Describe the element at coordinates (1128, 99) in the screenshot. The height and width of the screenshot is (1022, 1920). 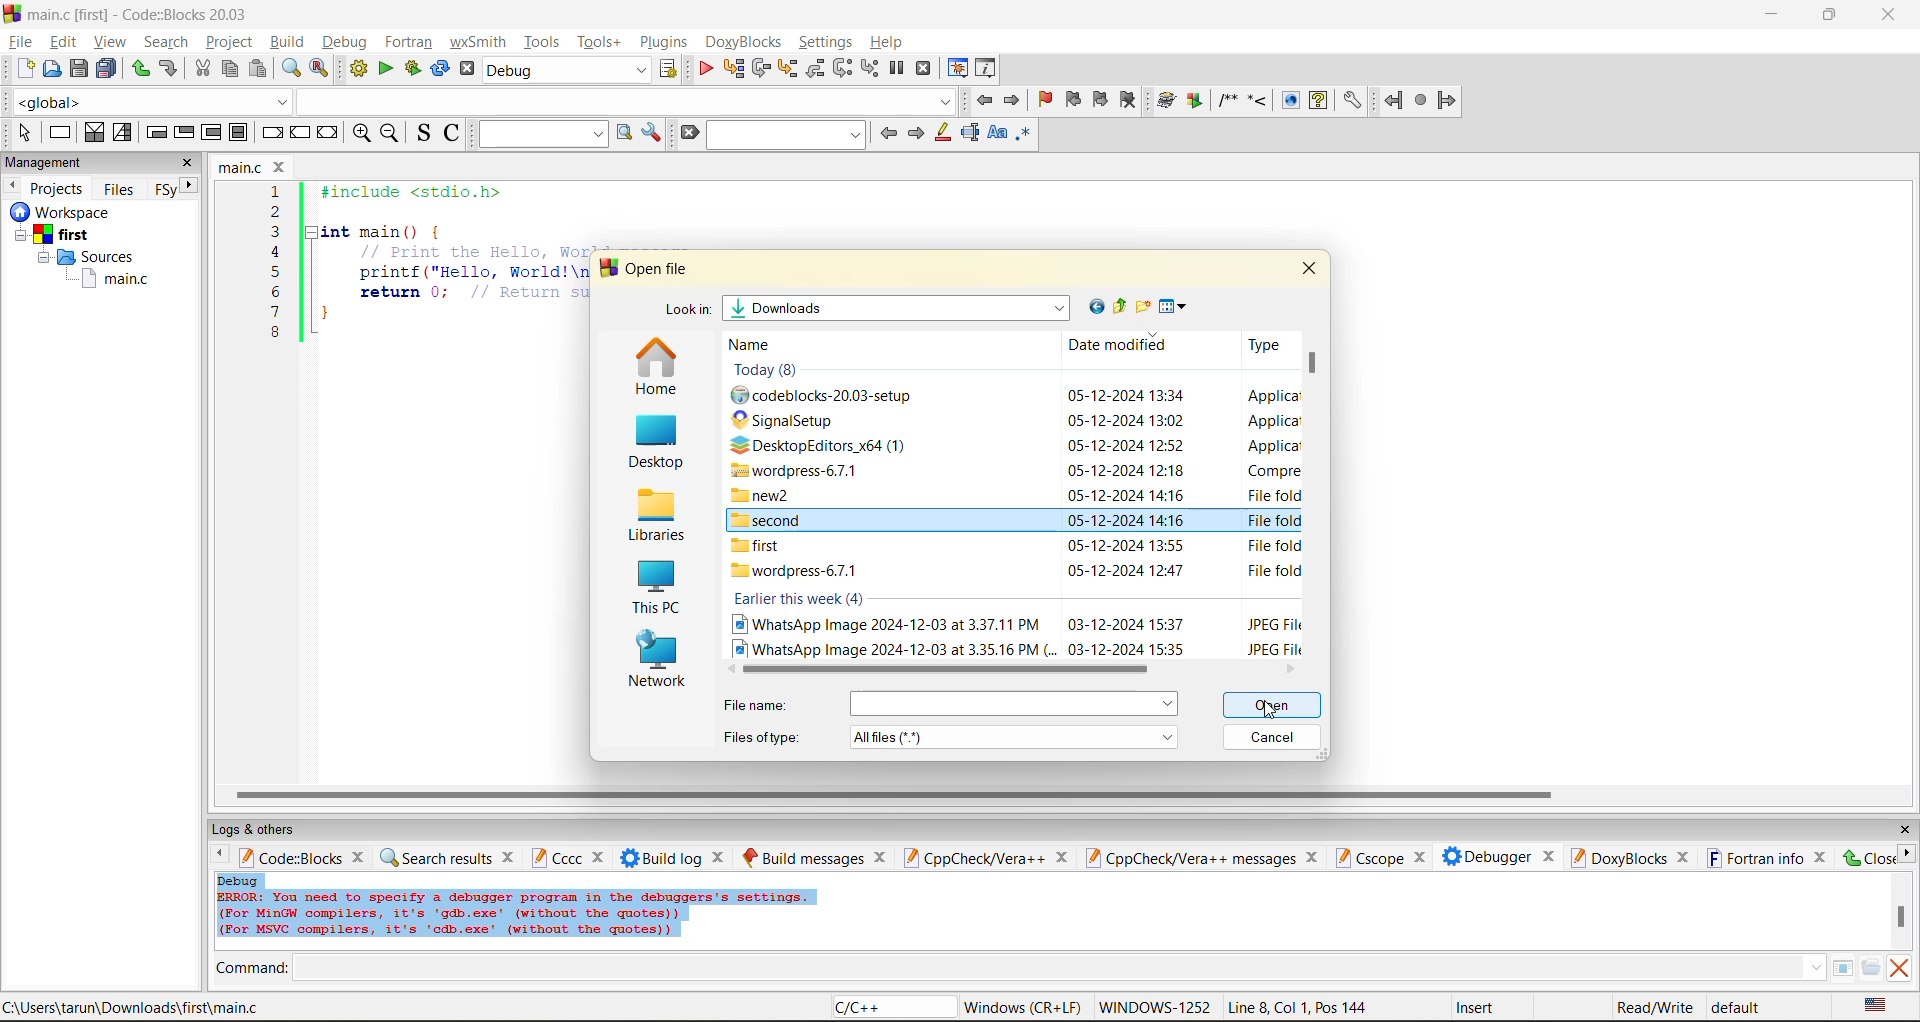
I see `clear bookmark` at that location.